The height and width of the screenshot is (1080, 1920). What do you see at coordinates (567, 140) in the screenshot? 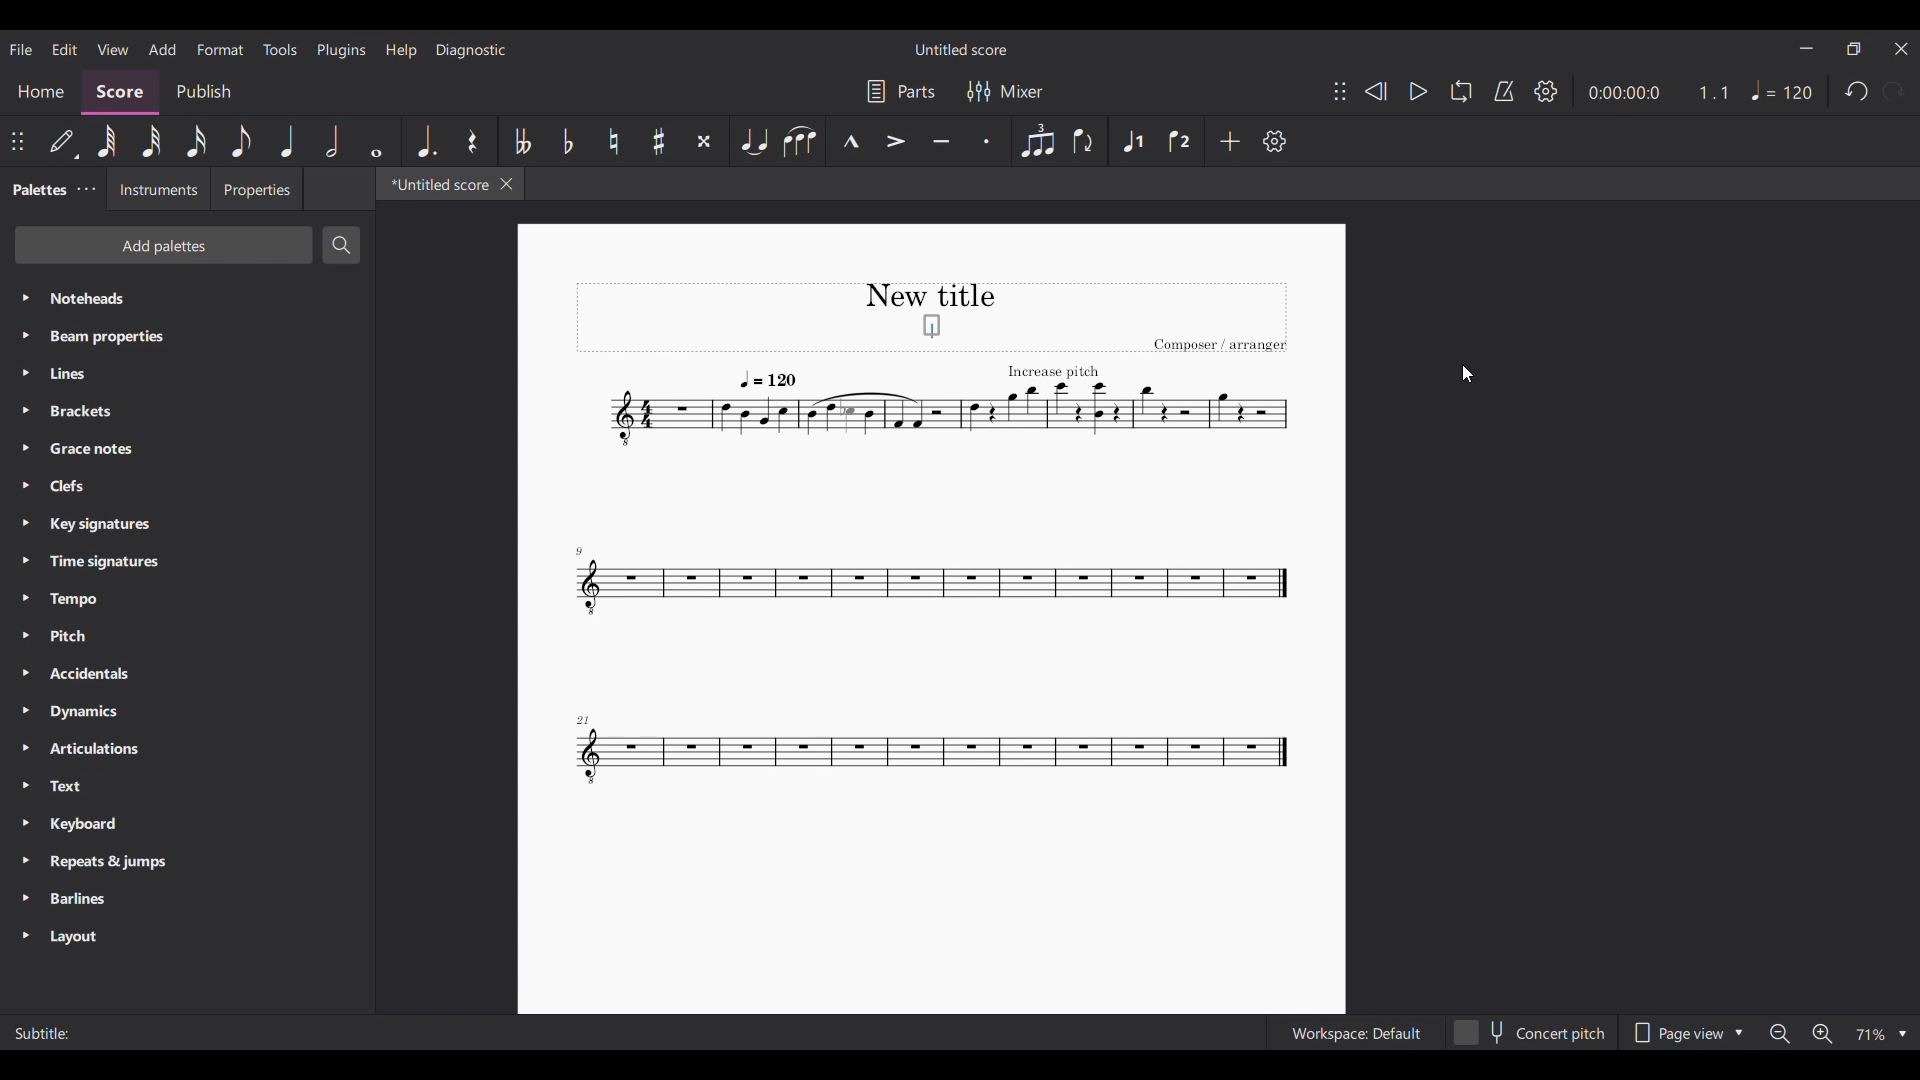
I see `Toggle flat` at bounding box center [567, 140].